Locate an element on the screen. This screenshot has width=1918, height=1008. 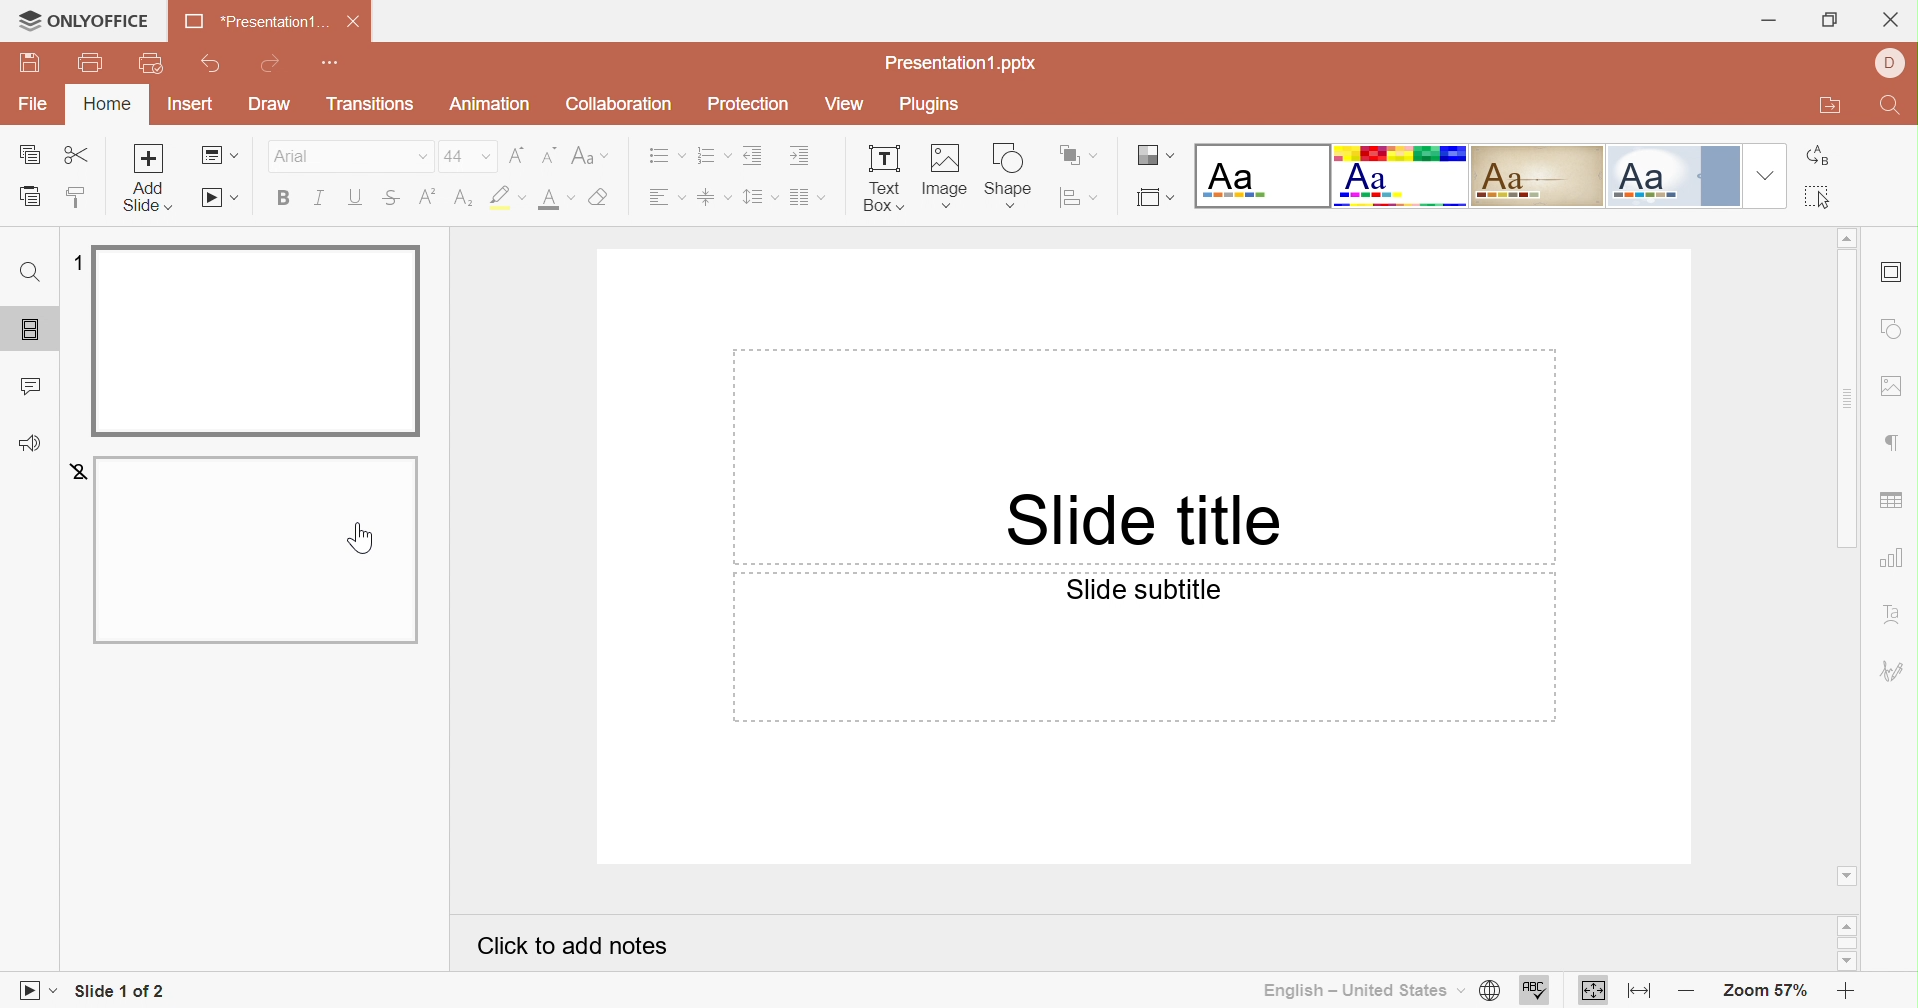
Increase indent is located at coordinates (800, 158).